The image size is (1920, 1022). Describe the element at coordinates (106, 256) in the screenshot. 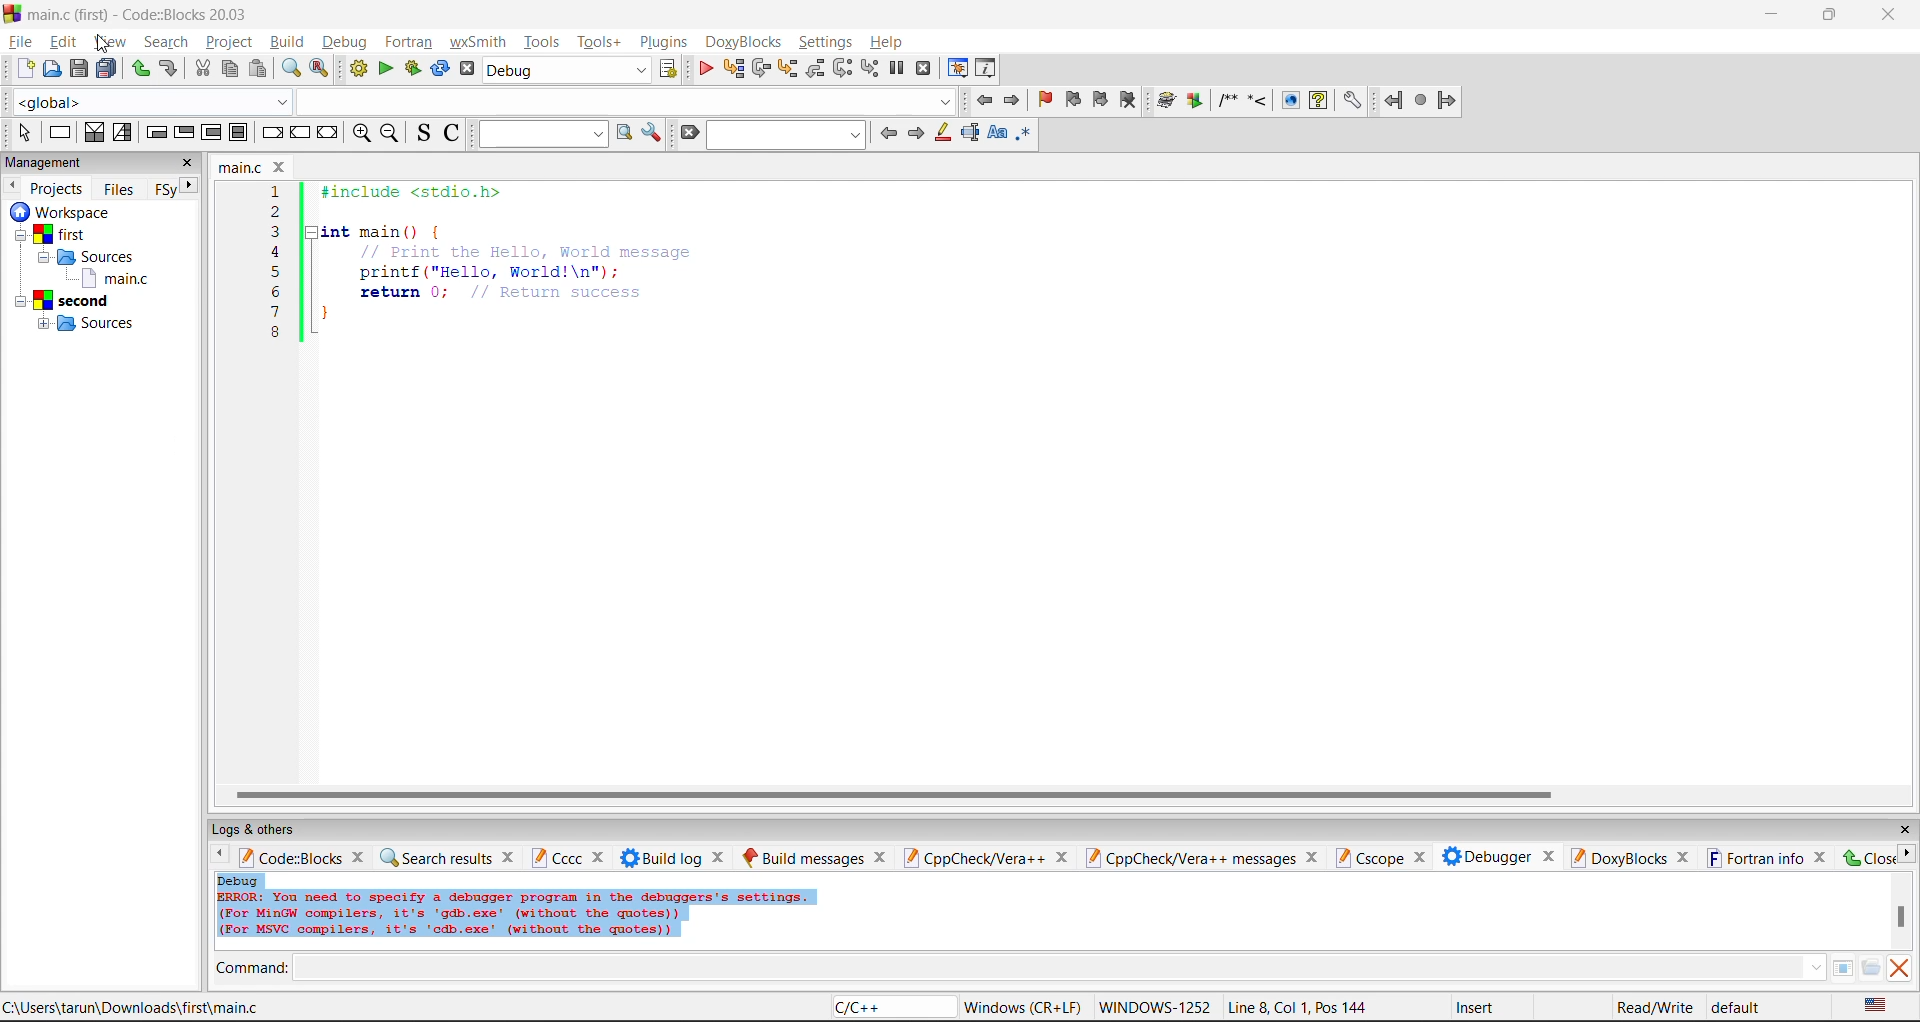

I see `Sources` at that location.